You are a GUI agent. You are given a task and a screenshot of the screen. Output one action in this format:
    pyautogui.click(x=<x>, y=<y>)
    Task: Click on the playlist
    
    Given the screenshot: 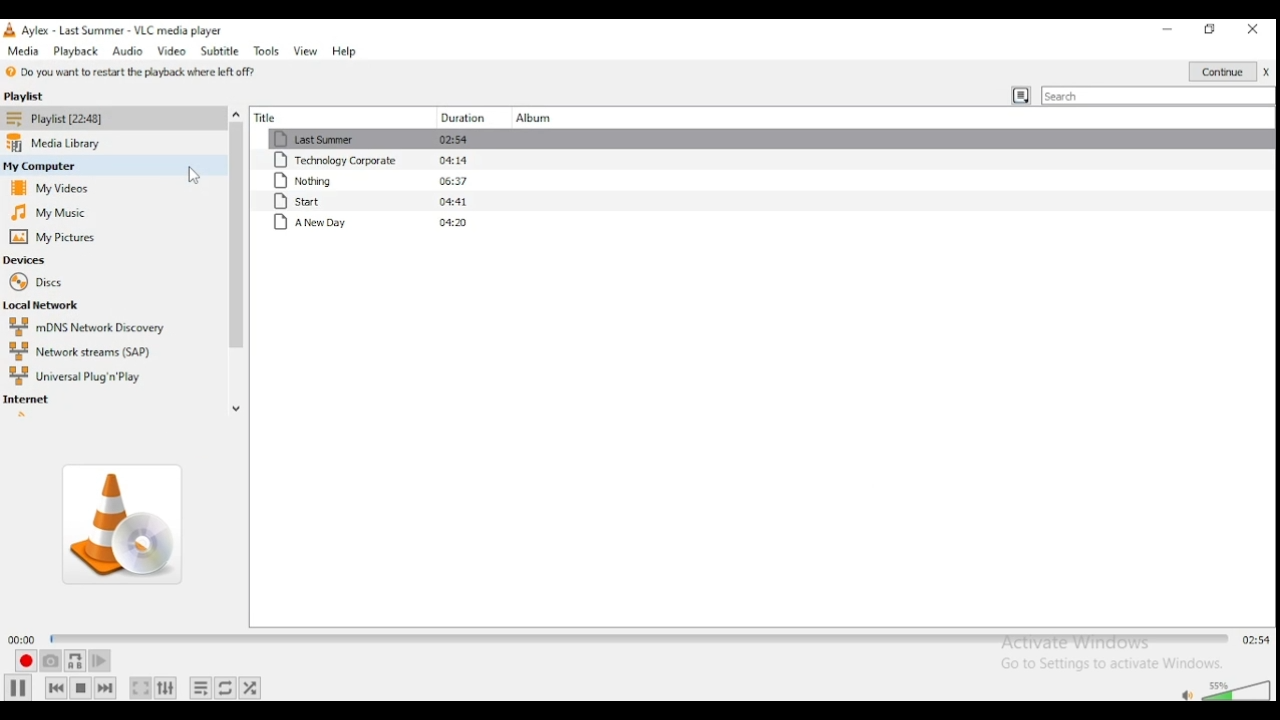 What is the action you would take?
    pyautogui.click(x=42, y=96)
    